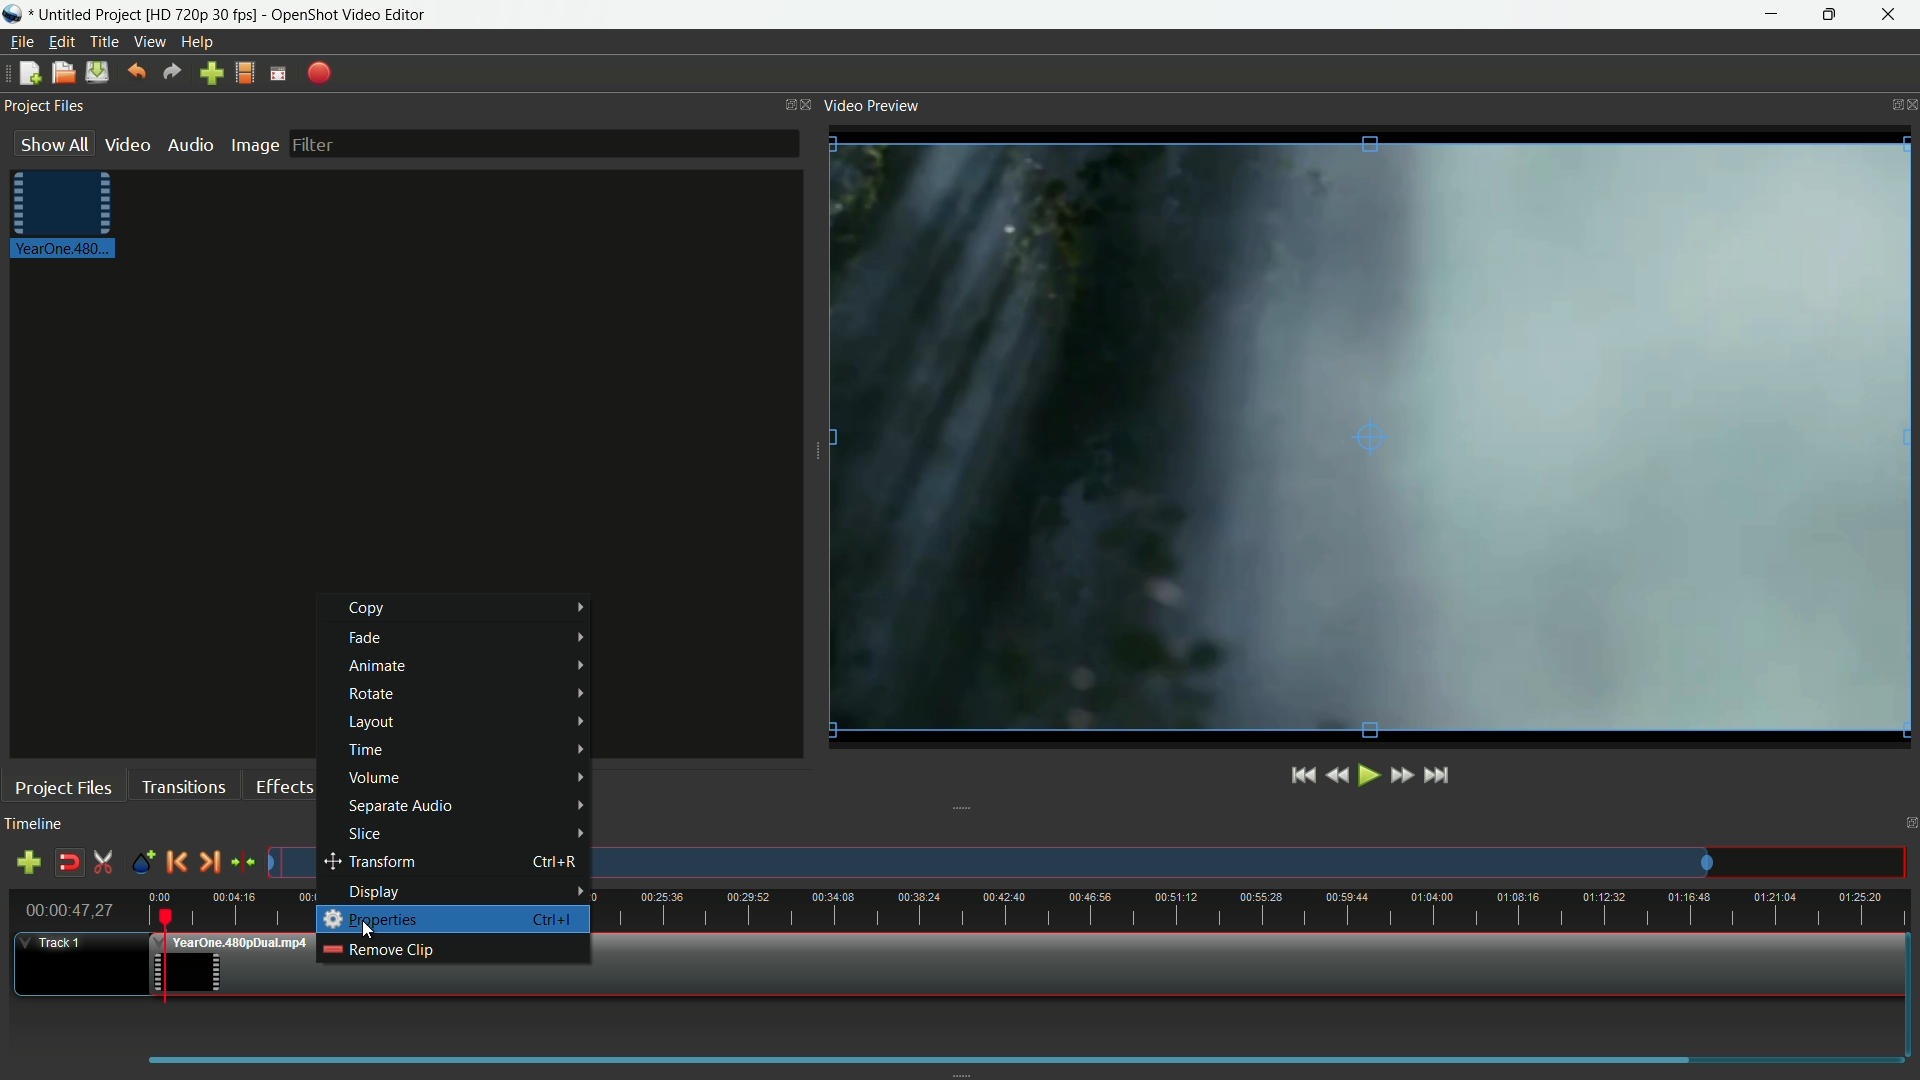 Image resolution: width=1920 pixels, height=1080 pixels. Describe the element at coordinates (105, 42) in the screenshot. I see `title menu` at that location.